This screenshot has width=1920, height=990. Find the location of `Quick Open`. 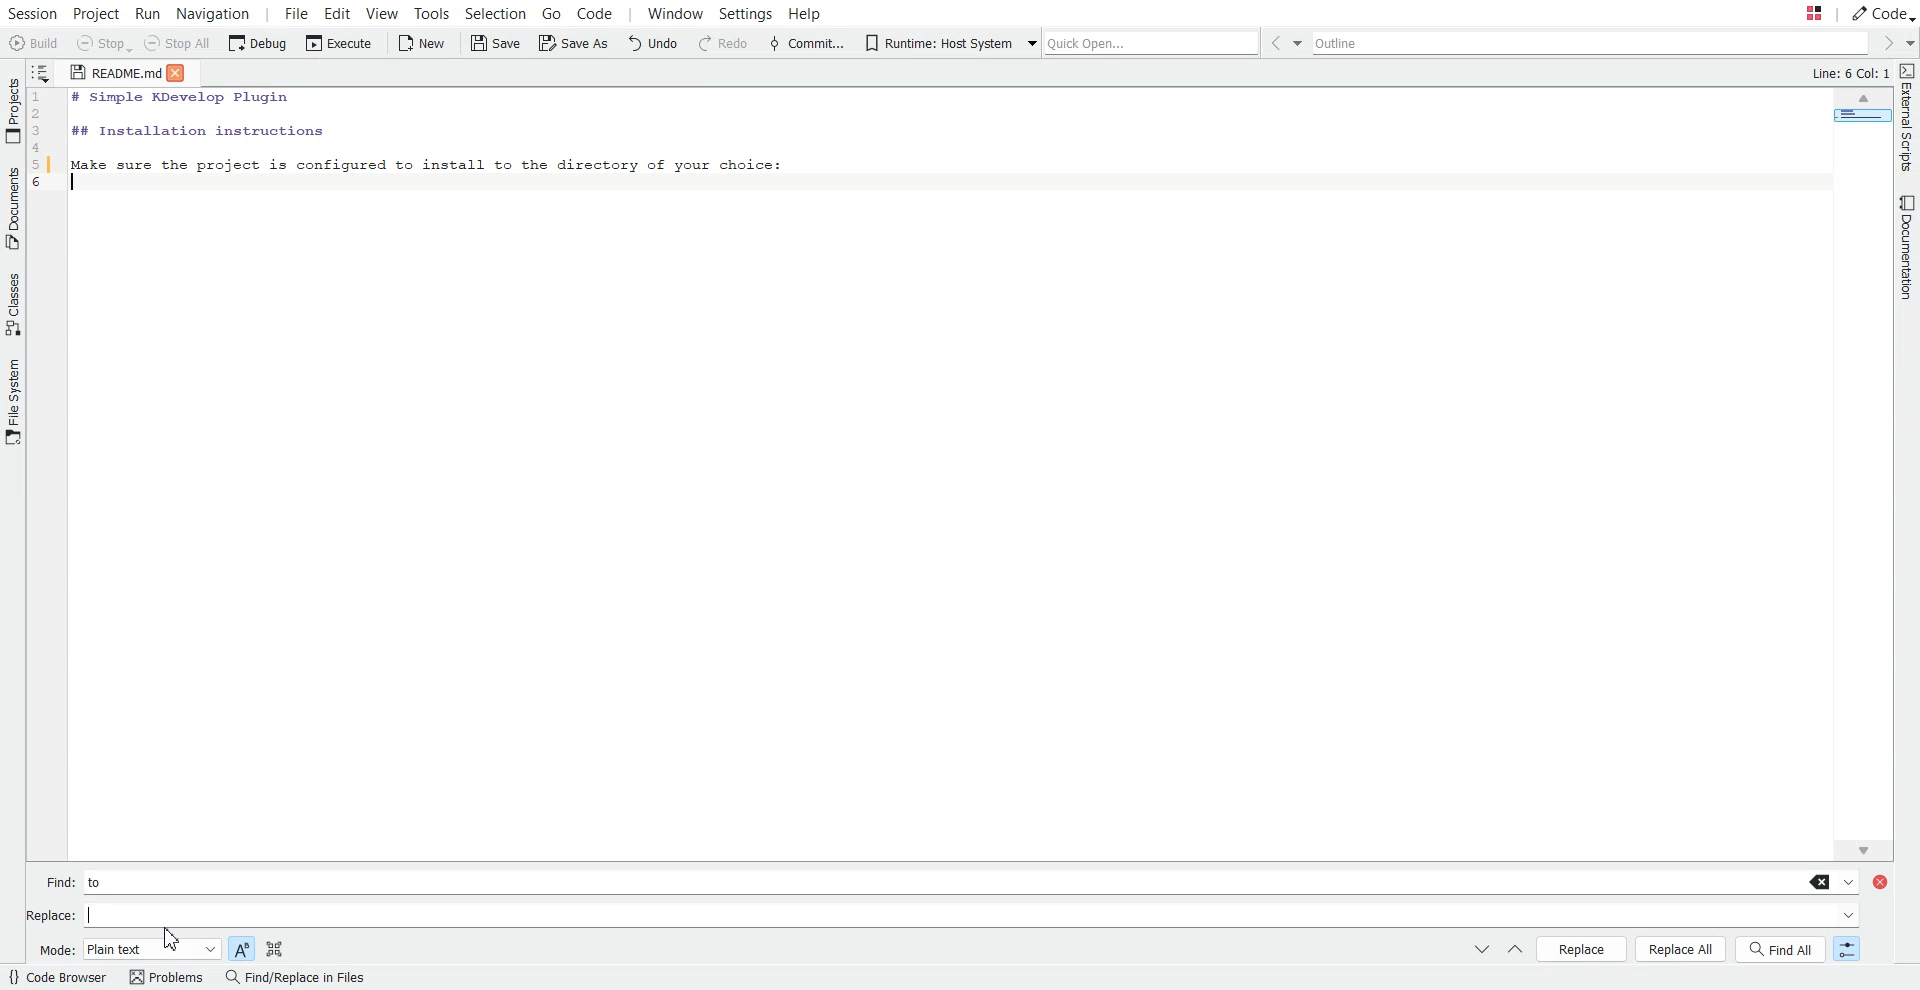

Quick Open is located at coordinates (1138, 40).